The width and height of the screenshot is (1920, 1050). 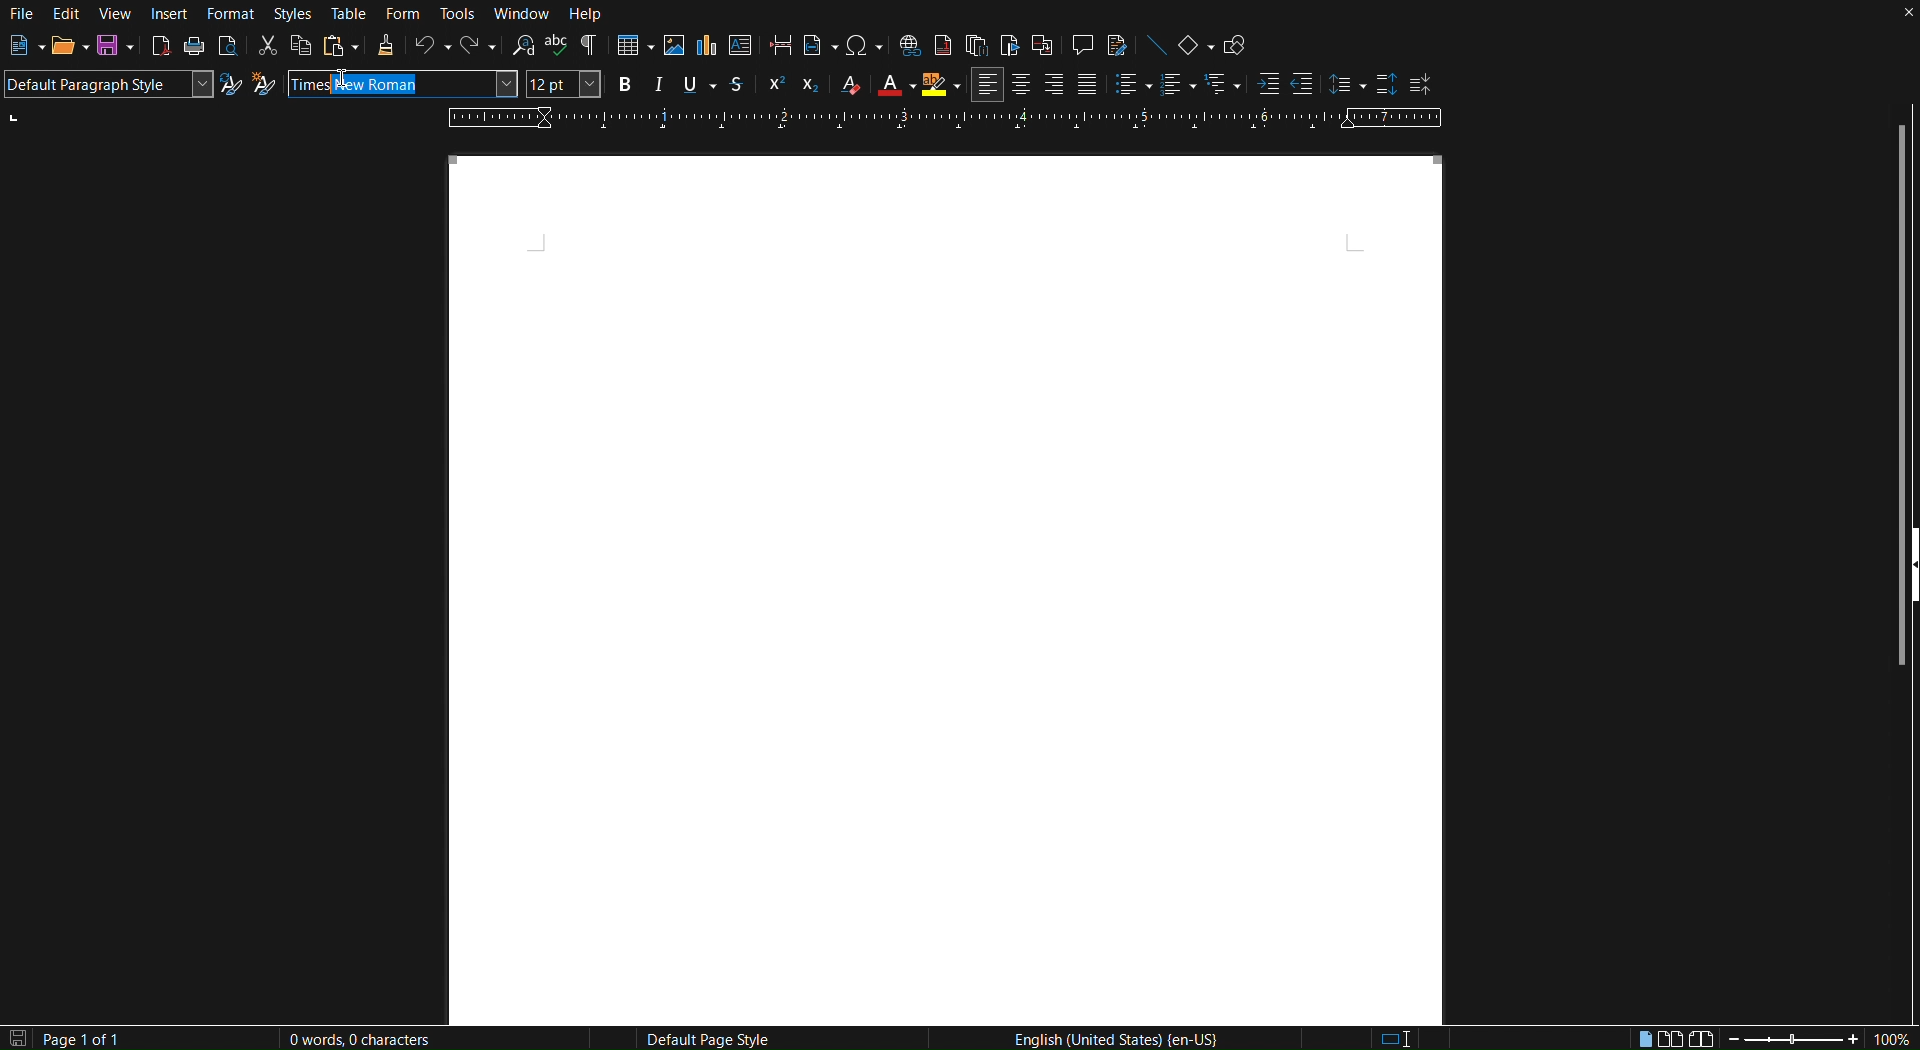 What do you see at coordinates (1022, 85) in the screenshot?
I see `Centre Align` at bounding box center [1022, 85].